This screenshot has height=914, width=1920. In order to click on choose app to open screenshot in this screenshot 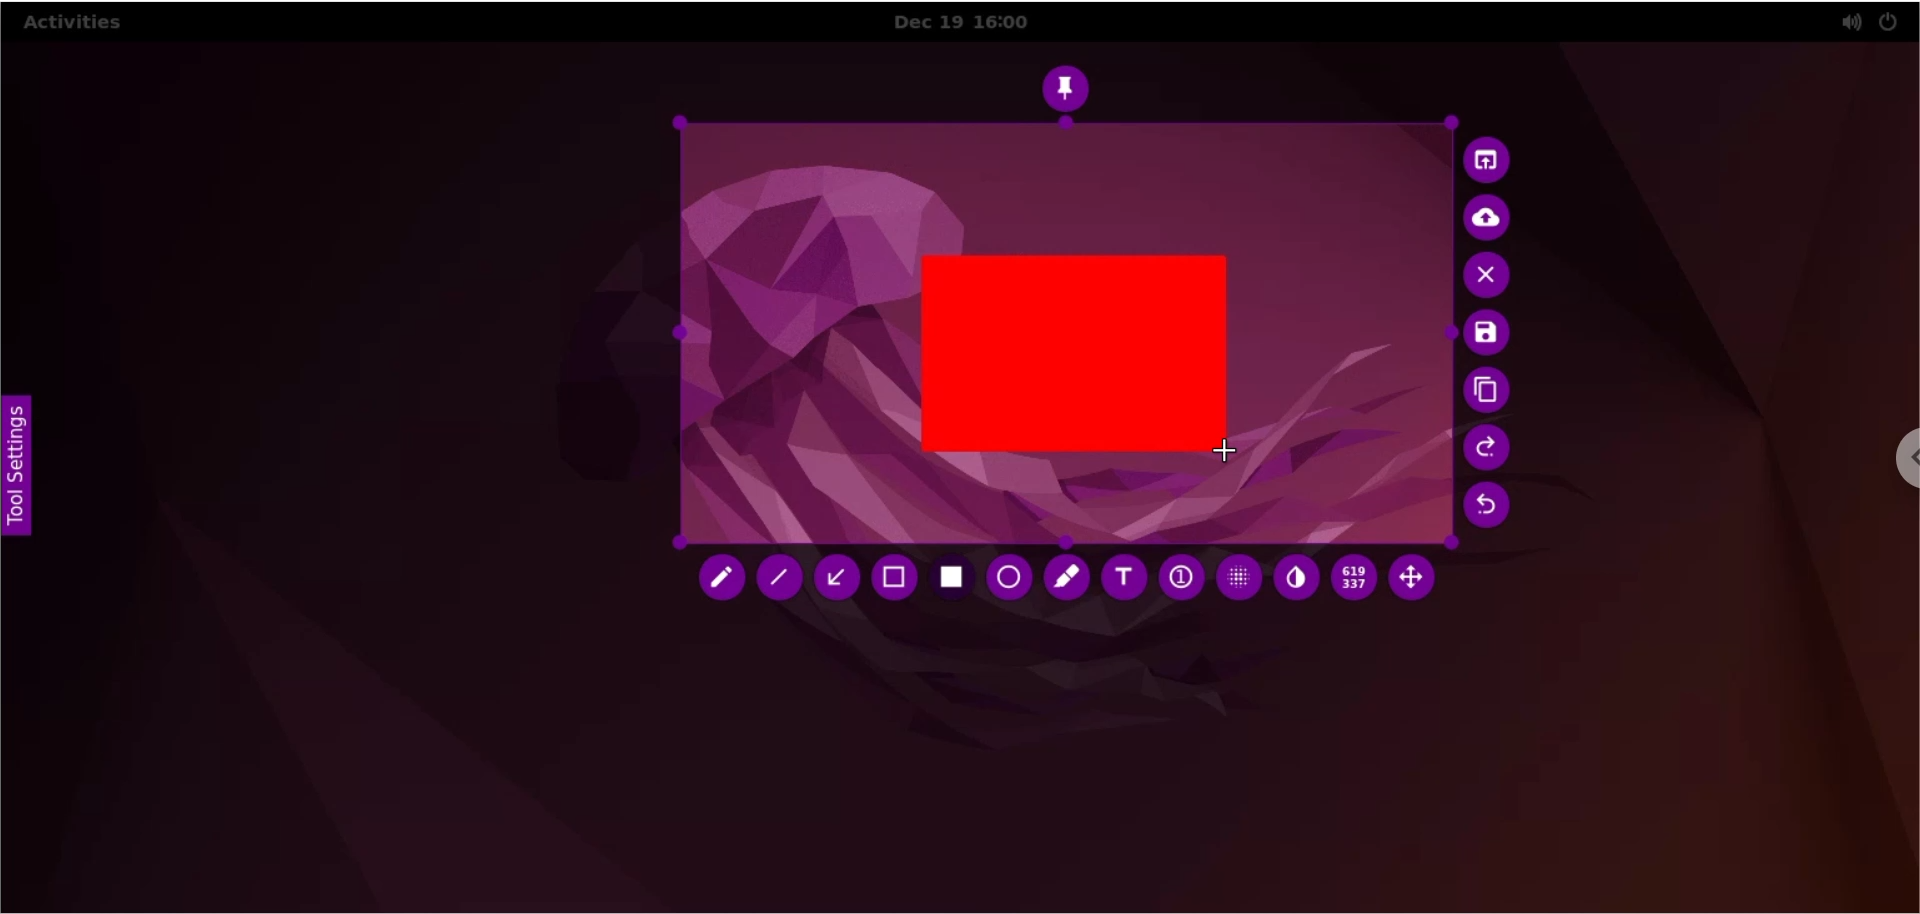, I will do `click(1489, 160)`.